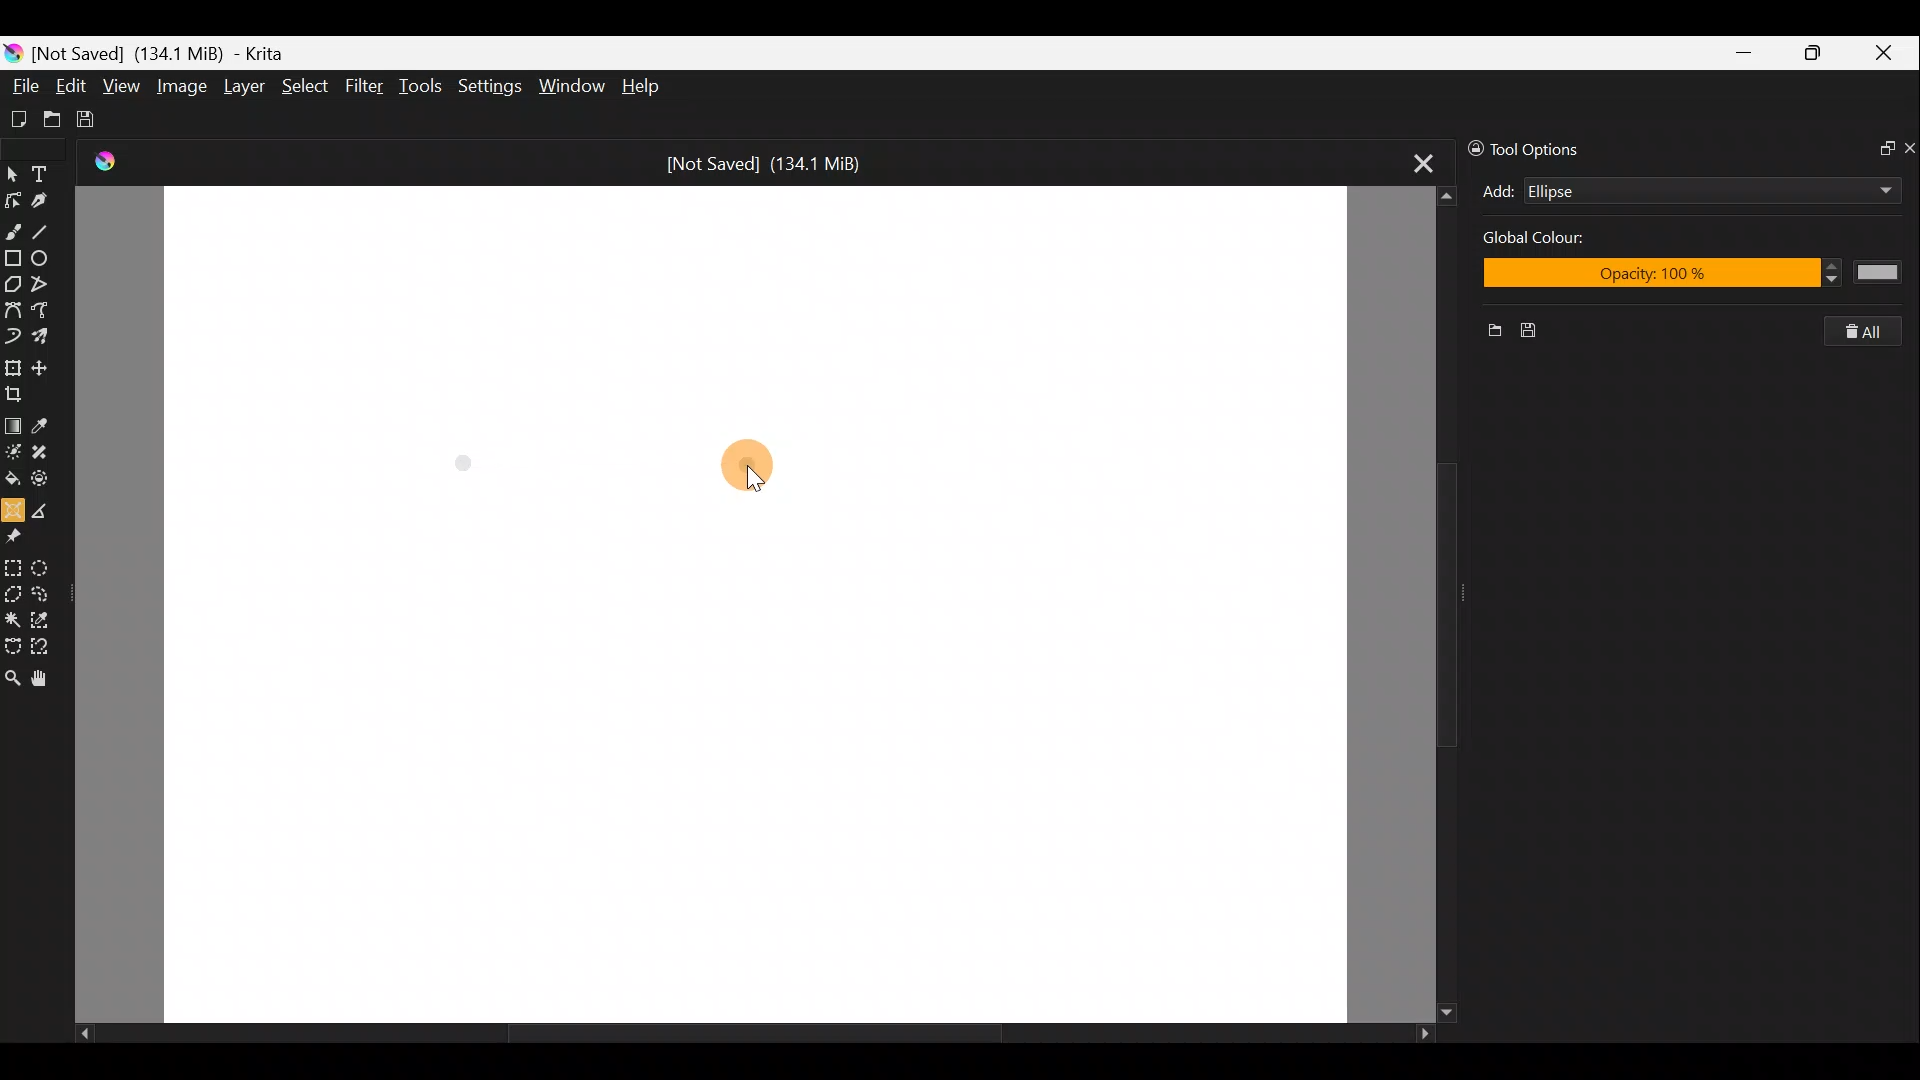 This screenshot has width=1920, height=1080. I want to click on Polyline, so click(46, 285).